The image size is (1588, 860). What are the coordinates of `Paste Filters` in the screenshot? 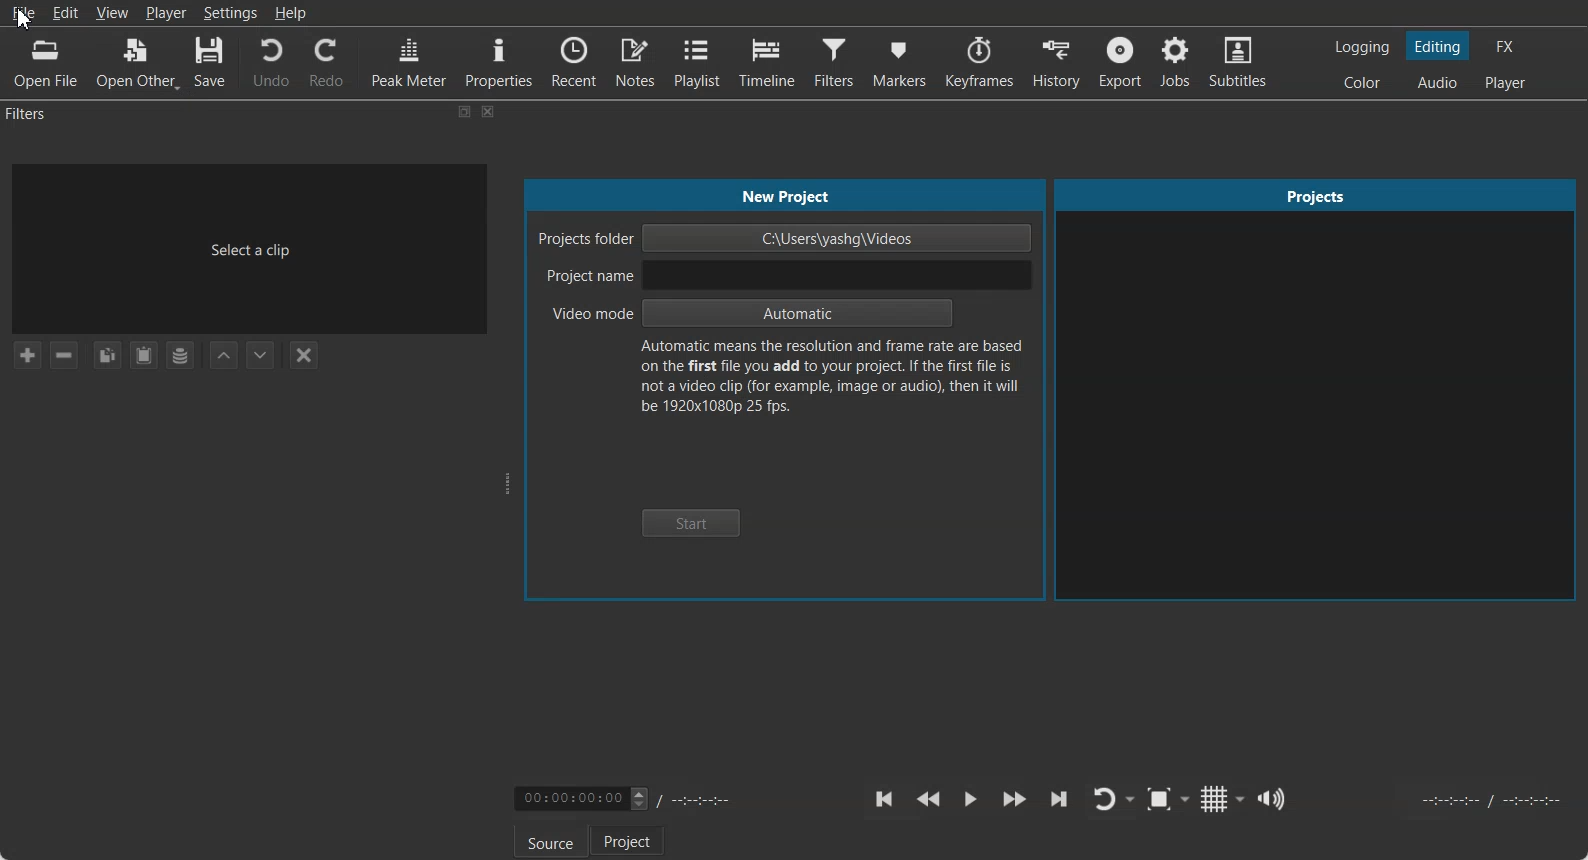 It's located at (144, 356).